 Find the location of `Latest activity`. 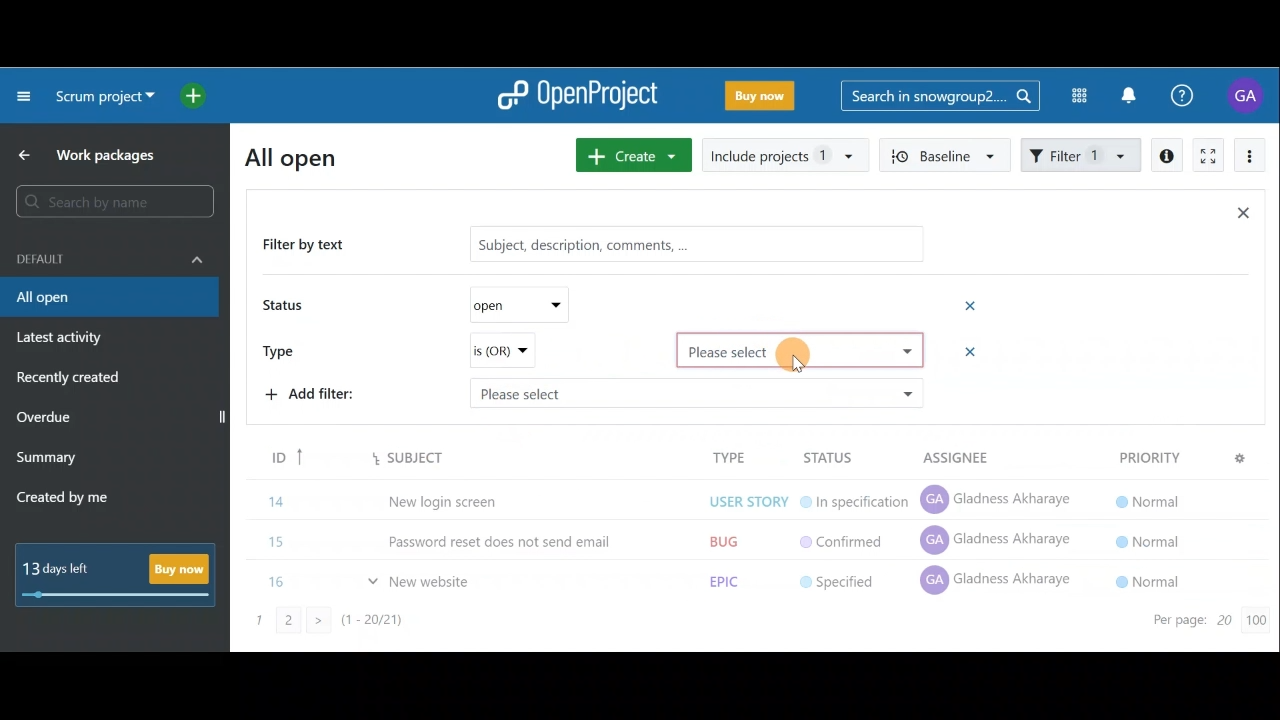

Latest activity is located at coordinates (62, 340).